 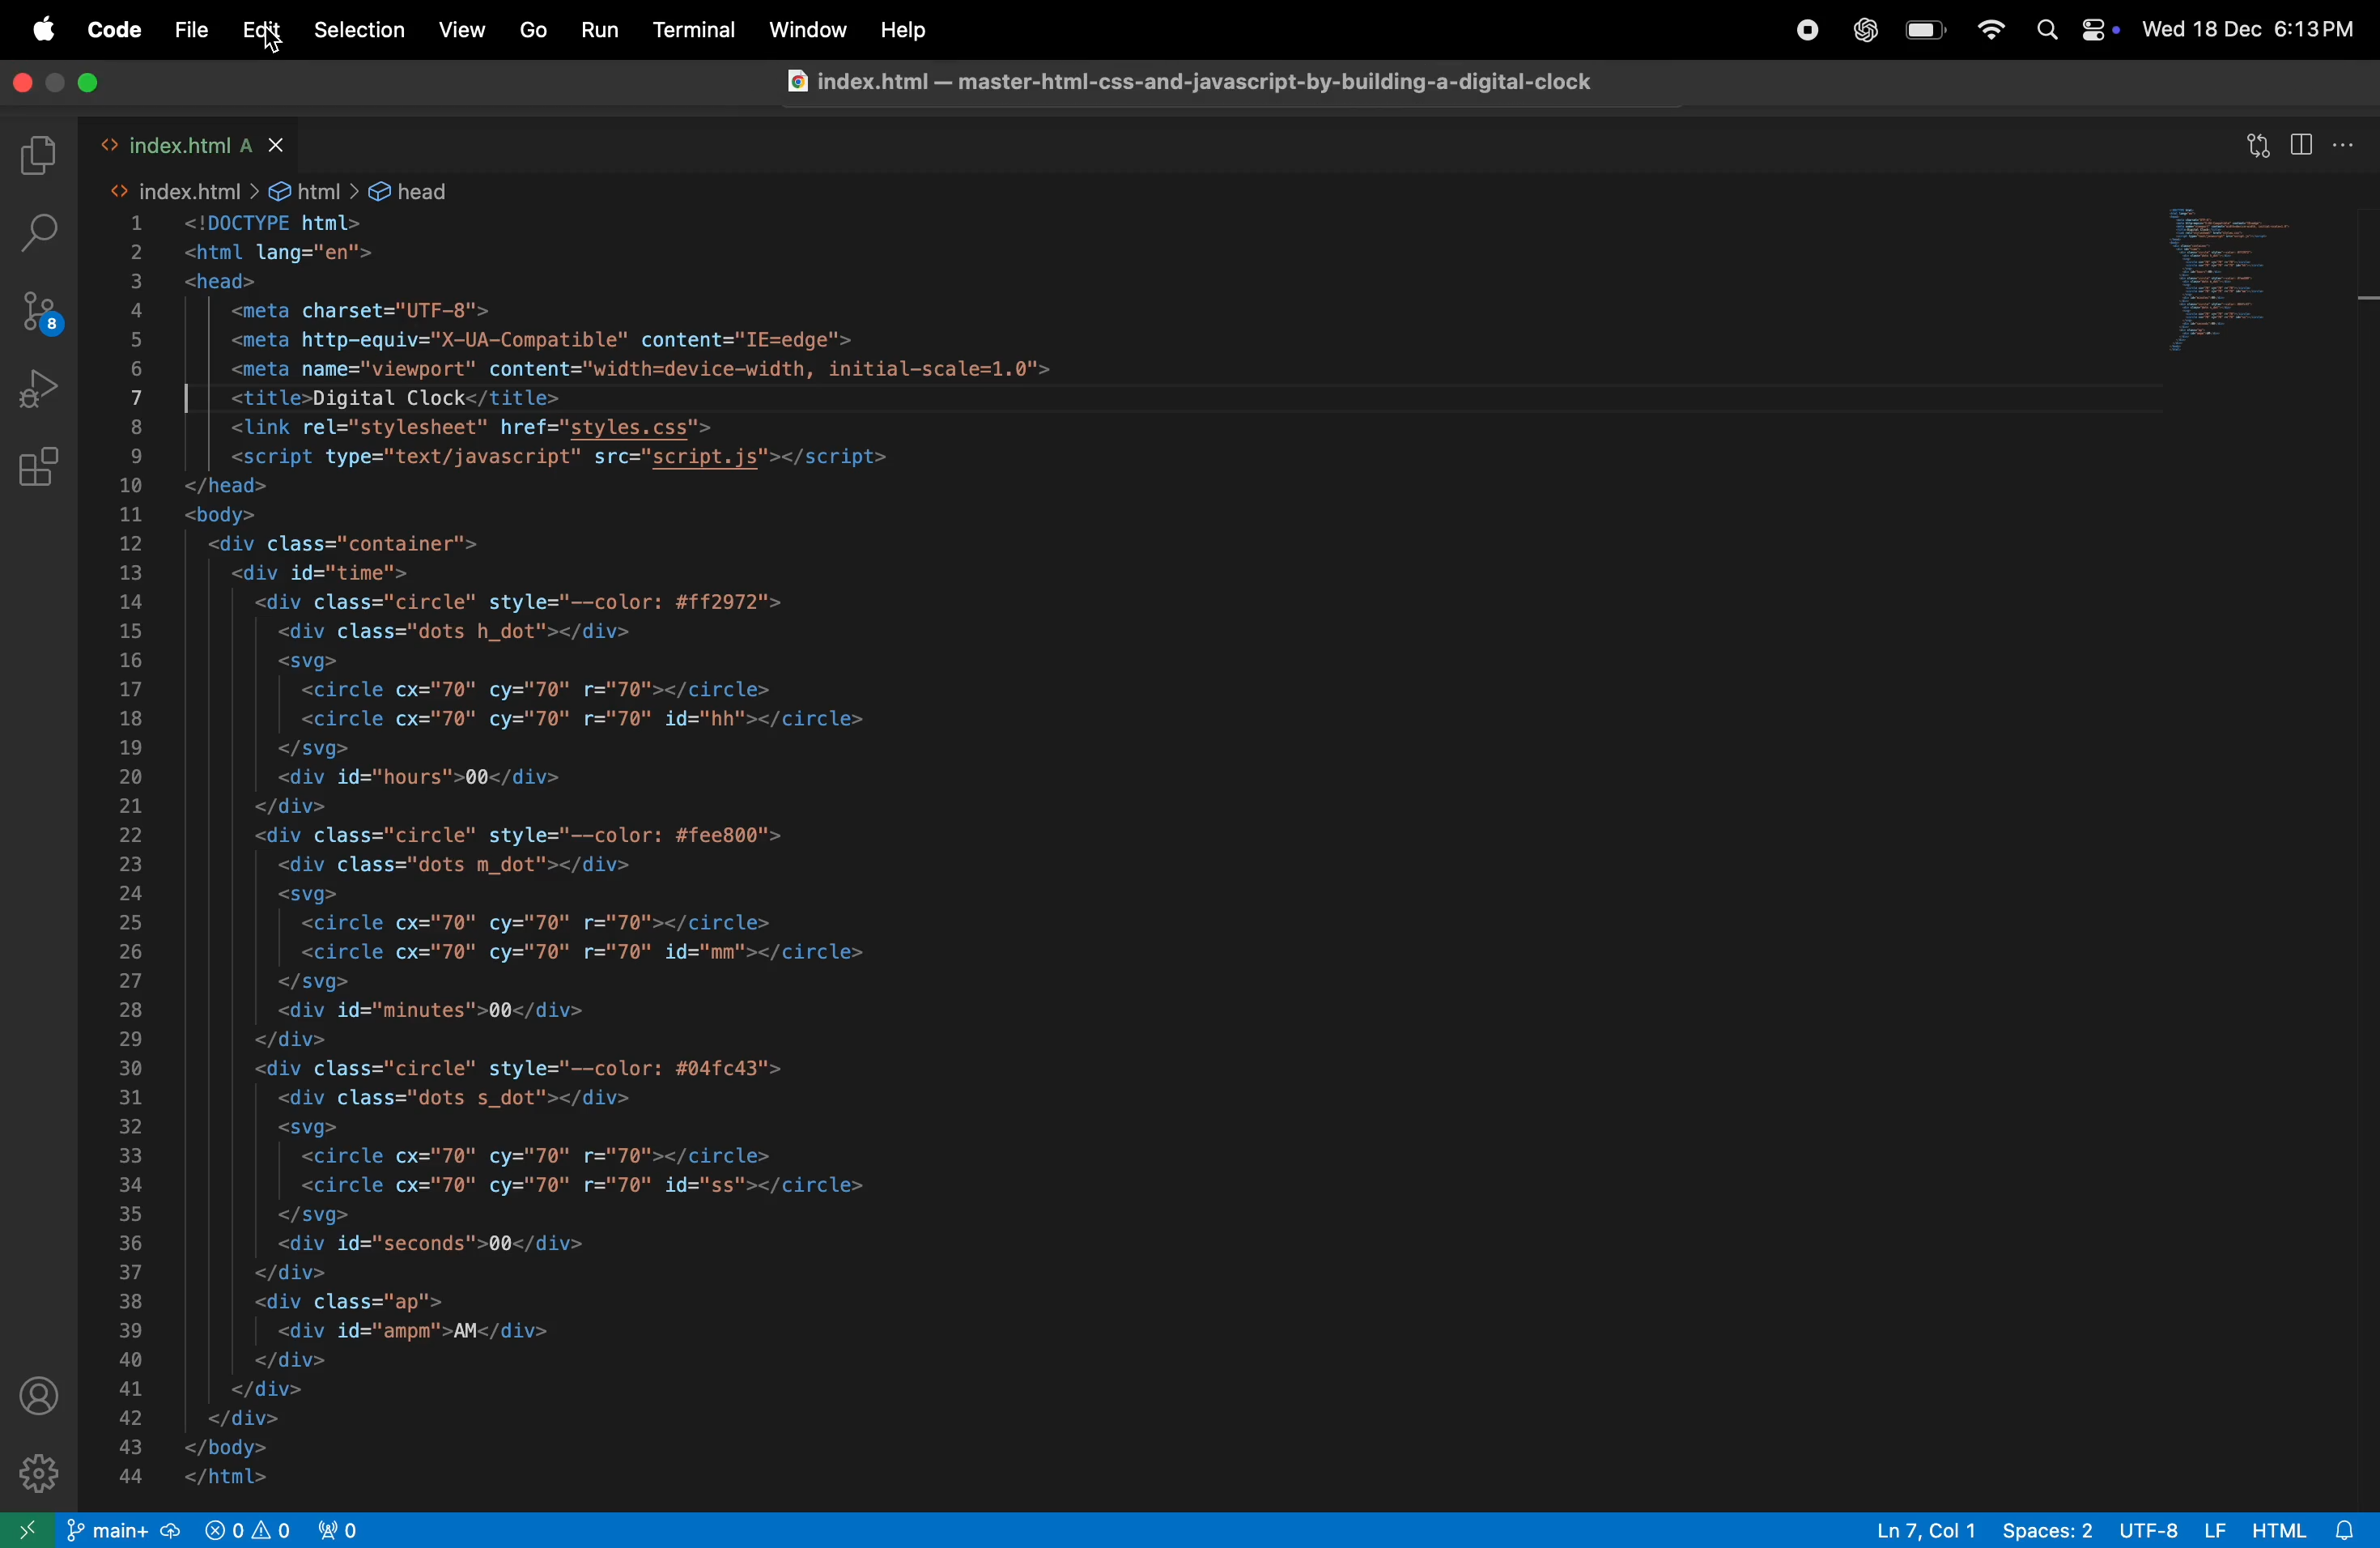 I want to click on file, so click(x=195, y=29).